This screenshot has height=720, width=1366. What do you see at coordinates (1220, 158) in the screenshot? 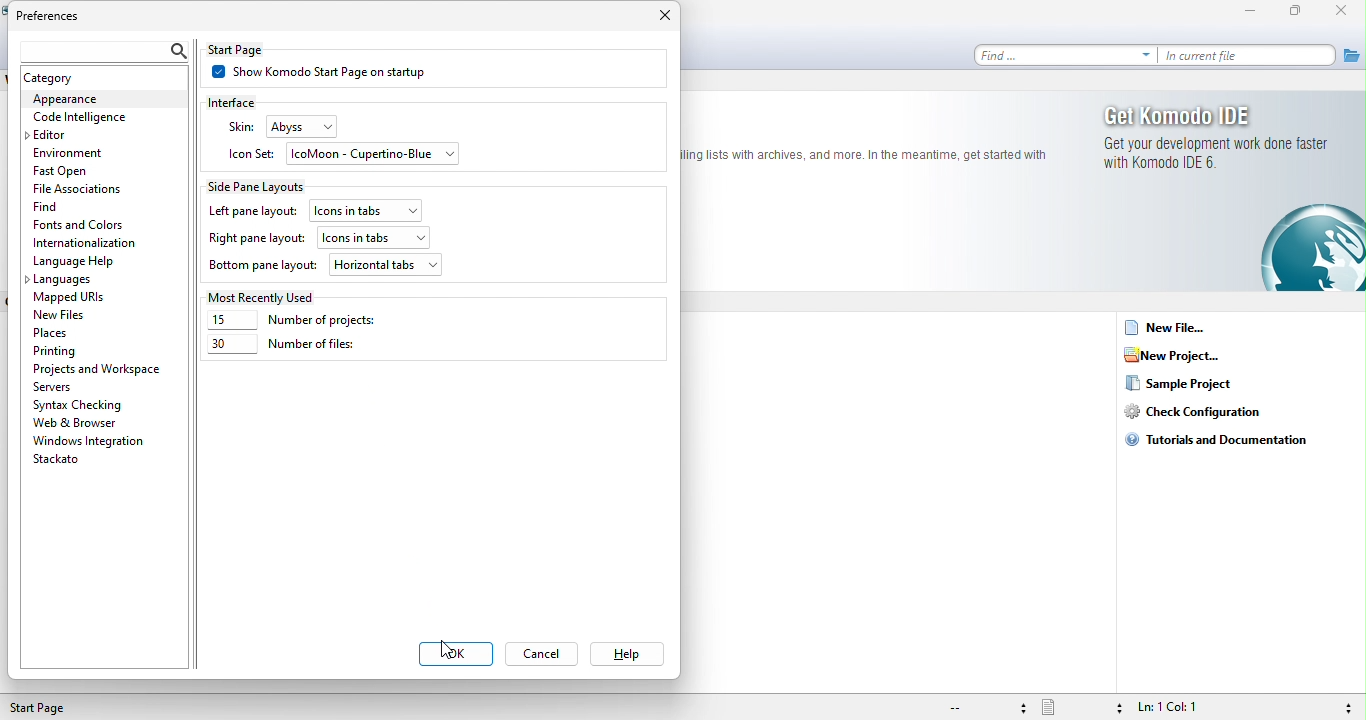
I see `get your development work done faster with komodo ide 6` at bounding box center [1220, 158].